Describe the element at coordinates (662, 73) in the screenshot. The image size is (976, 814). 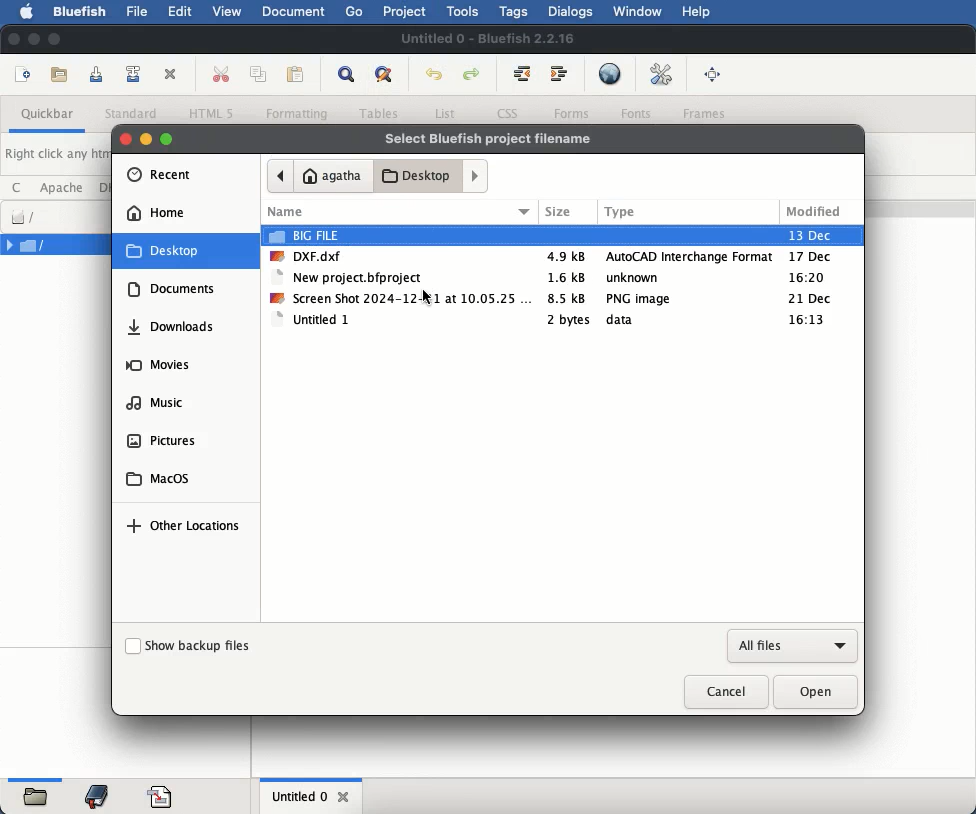
I see `edit preferences ` at that location.